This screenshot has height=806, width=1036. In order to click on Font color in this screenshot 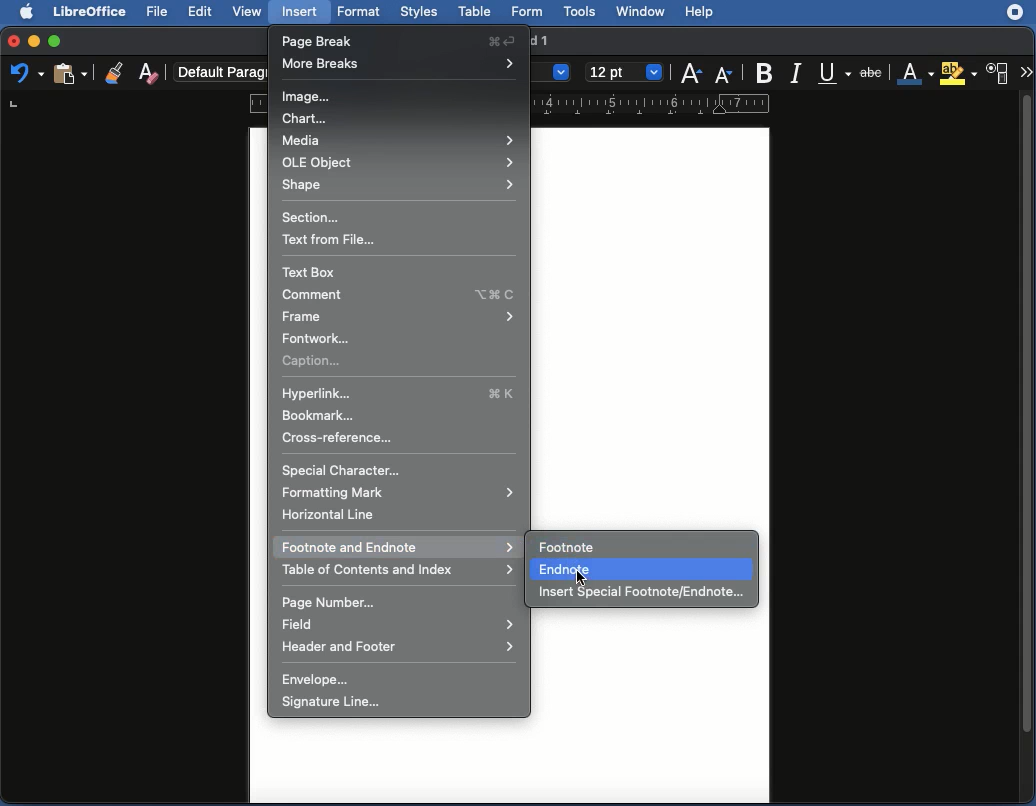, I will do `click(914, 74)`.